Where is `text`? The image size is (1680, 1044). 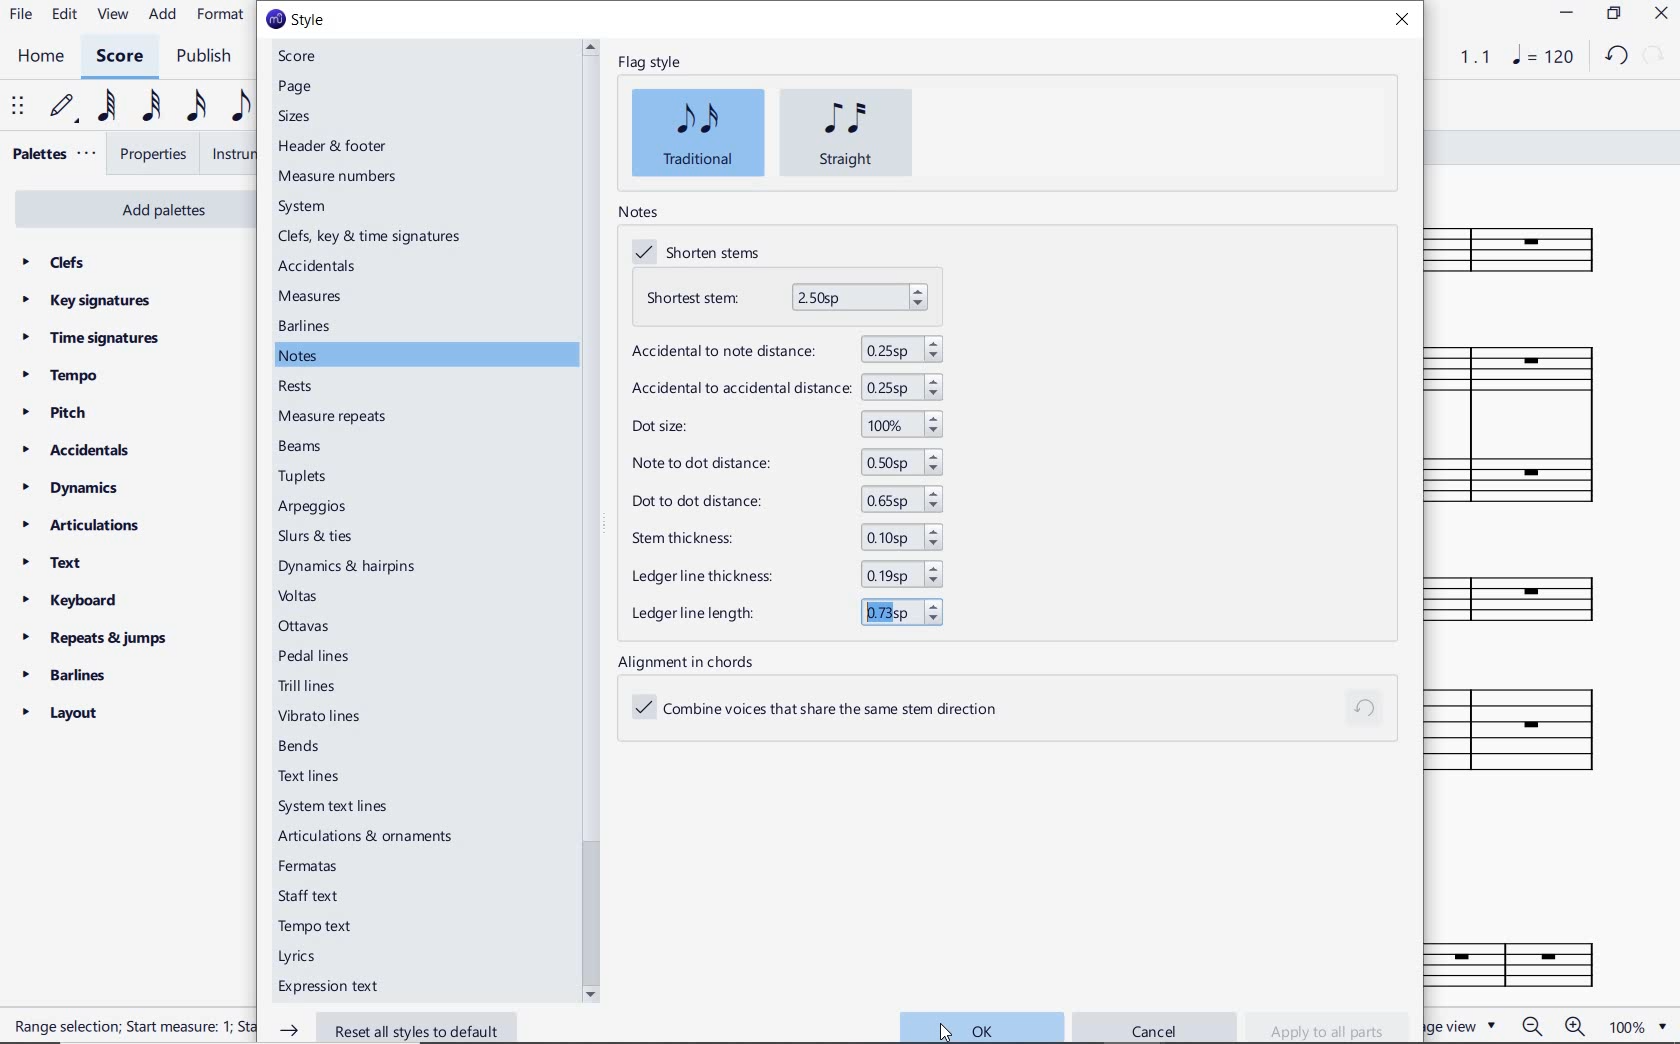 text is located at coordinates (52, 563).